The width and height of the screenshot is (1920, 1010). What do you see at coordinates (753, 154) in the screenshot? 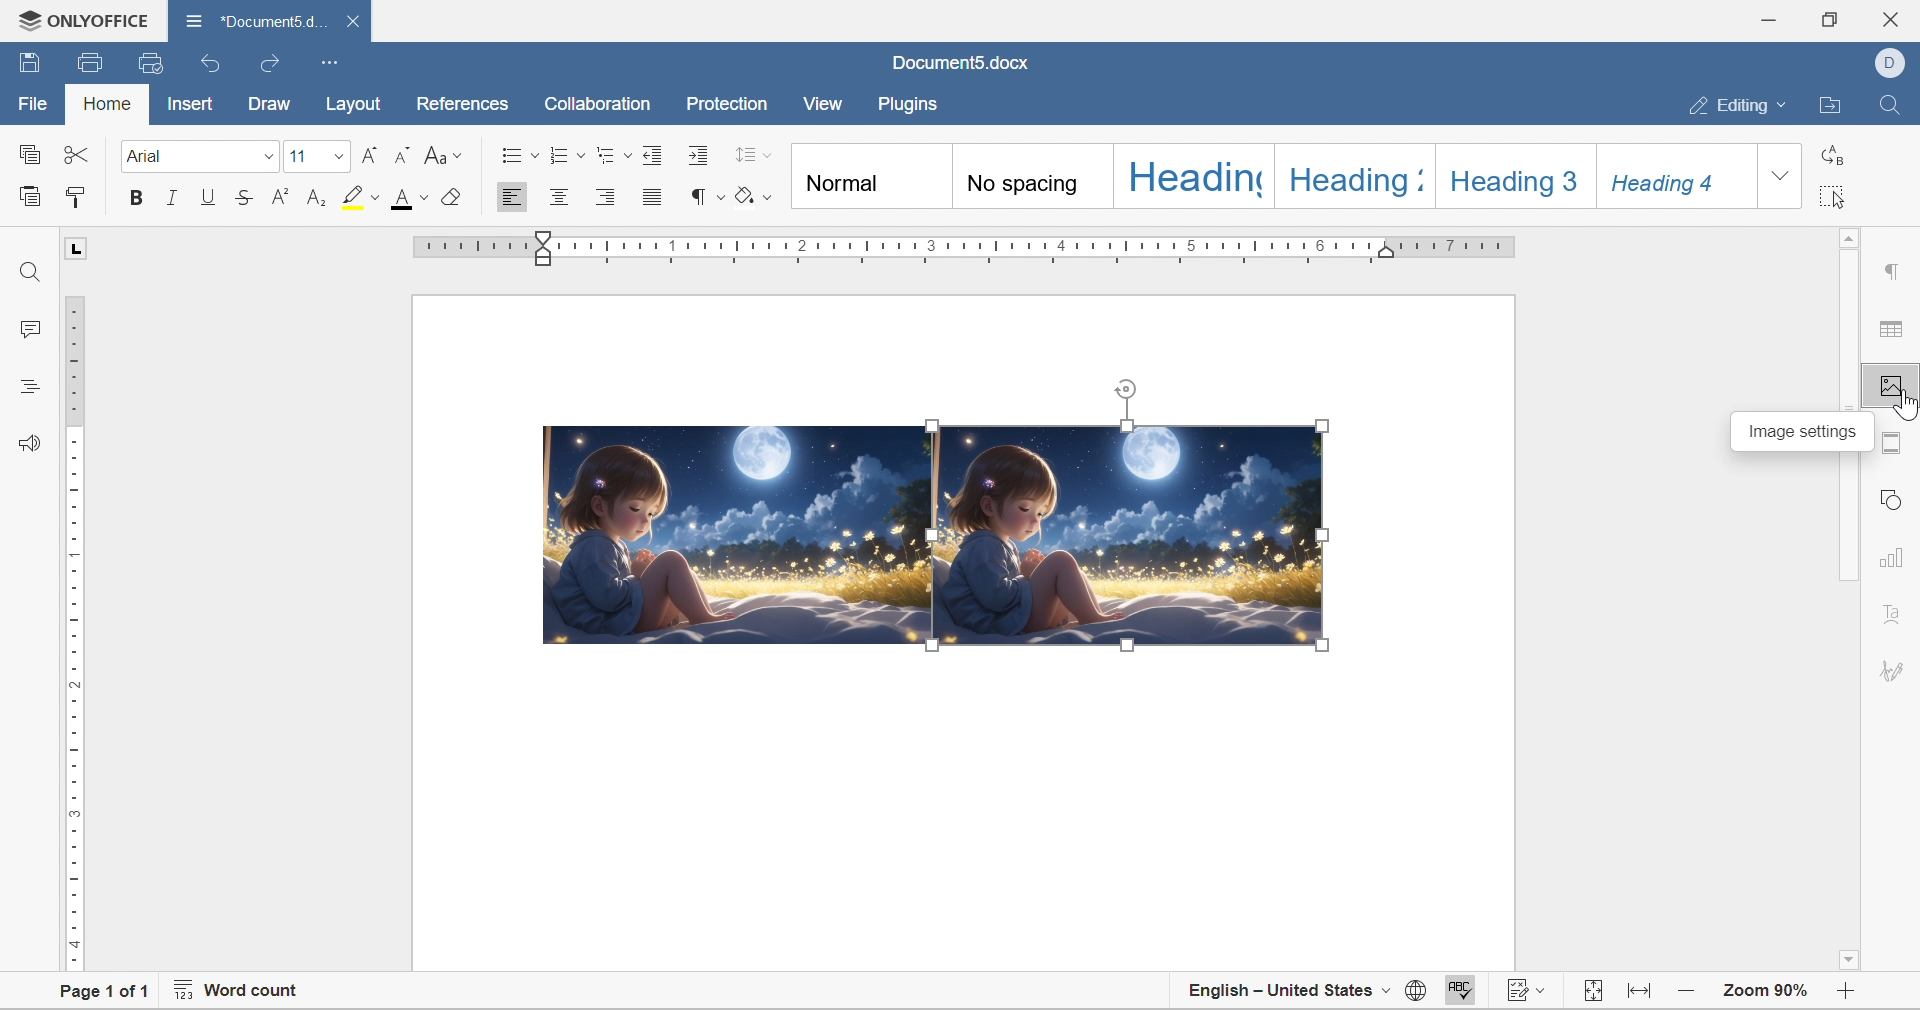
I see `line spacing` at bounding box center [753, 154].